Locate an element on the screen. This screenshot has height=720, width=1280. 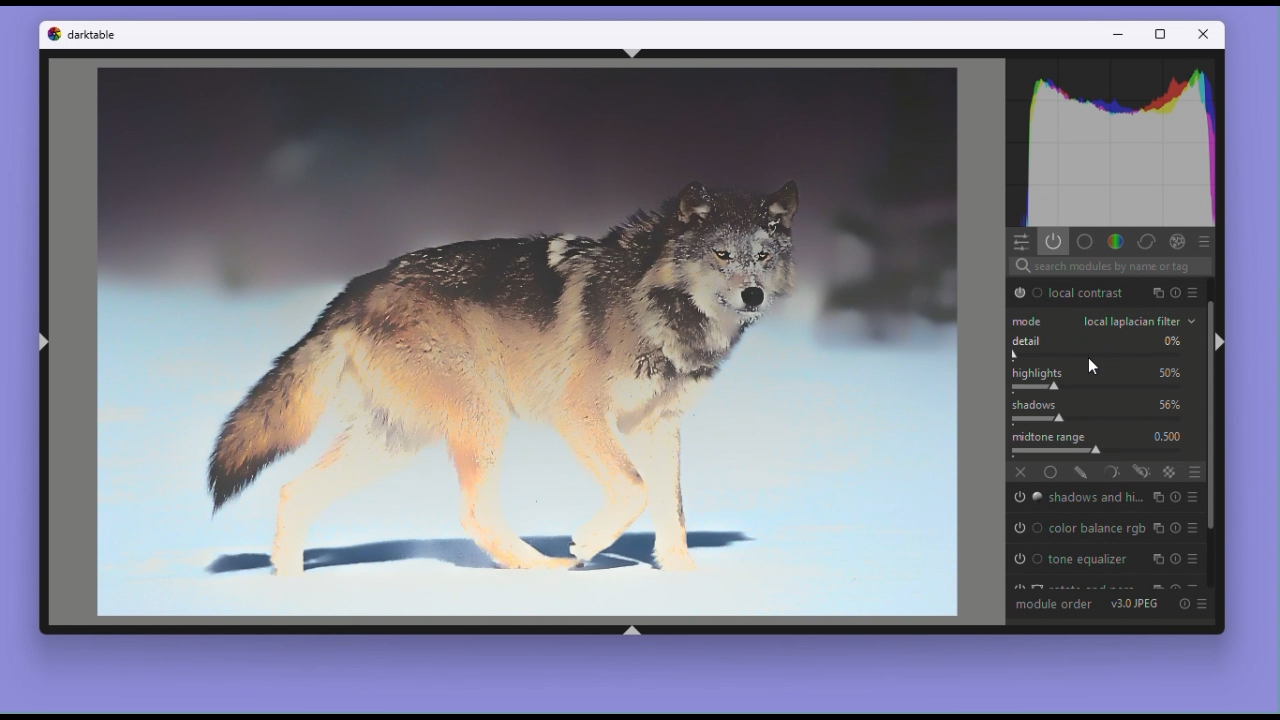
Highlights is located at coordinates (1108, 380).